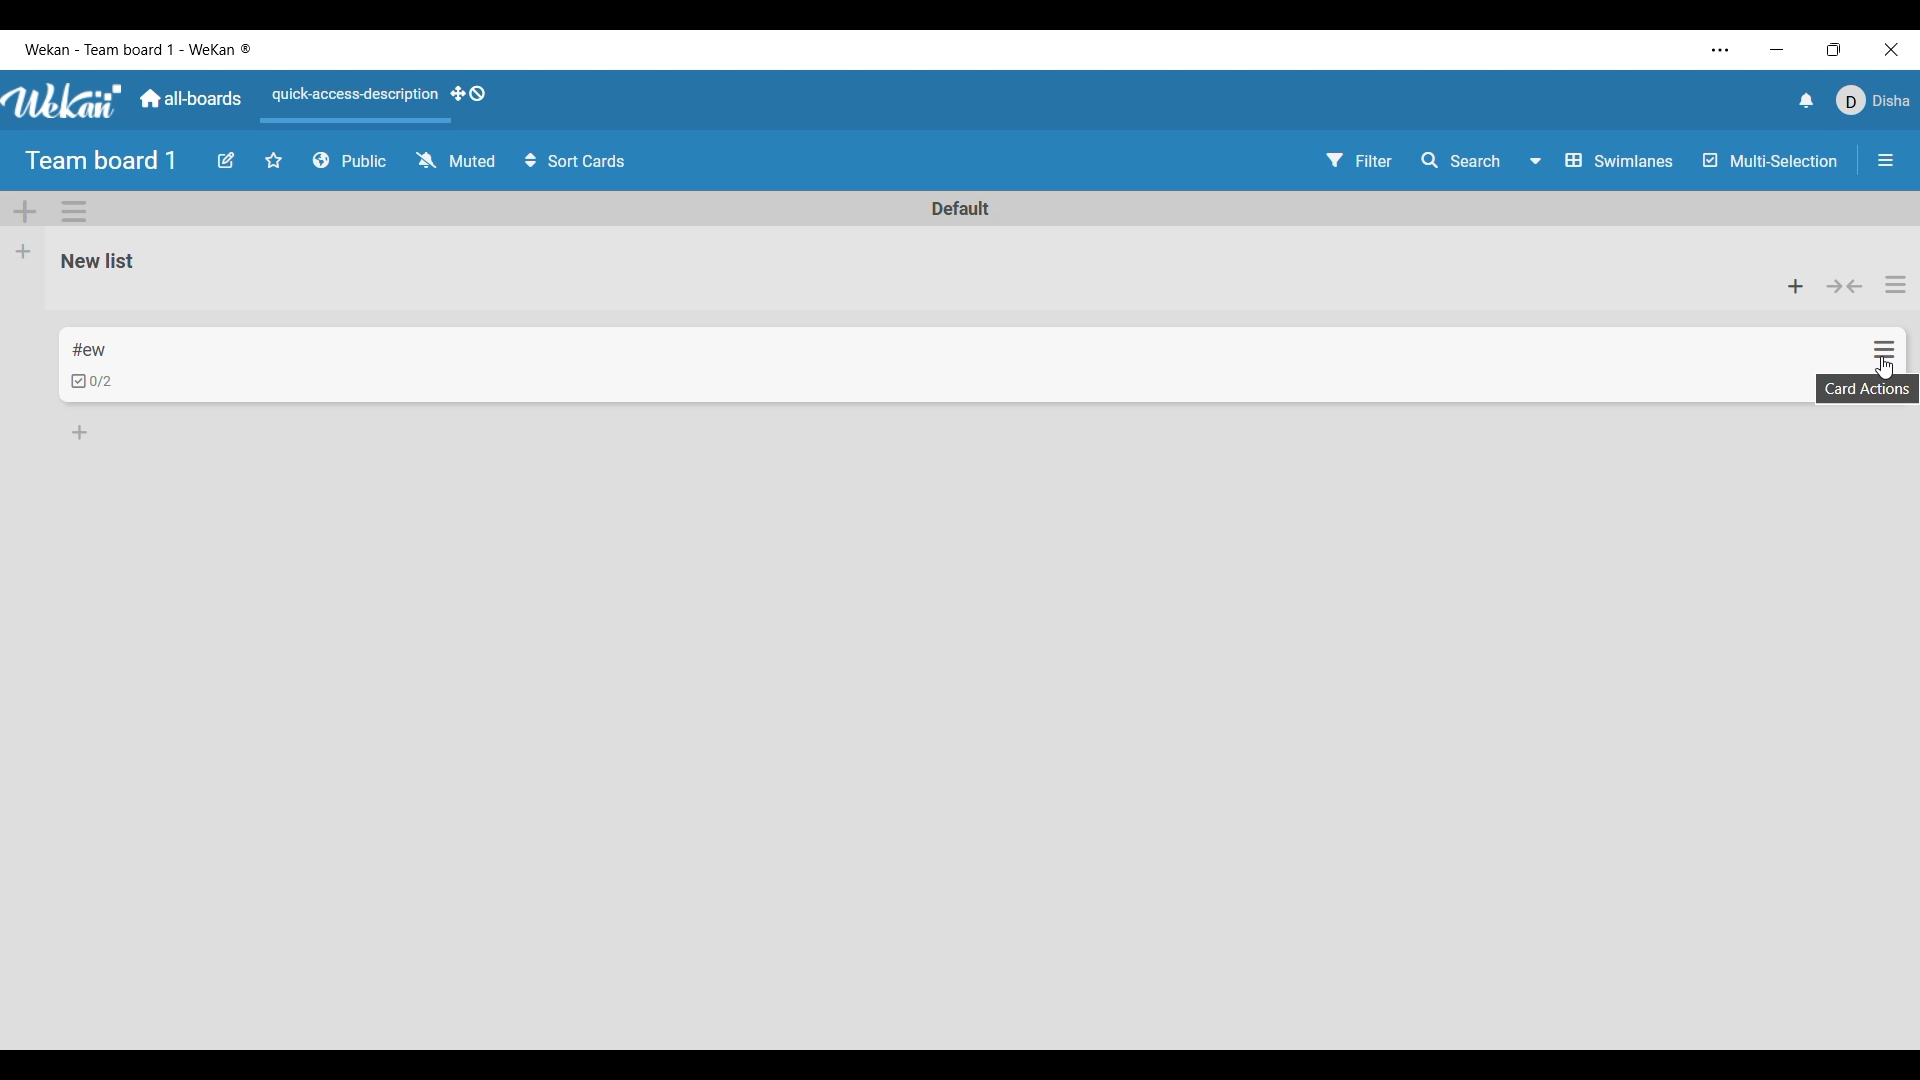  Describe the element at coordinates (1867, 389) in the screenshot. I see `Description of current selection` at that location.